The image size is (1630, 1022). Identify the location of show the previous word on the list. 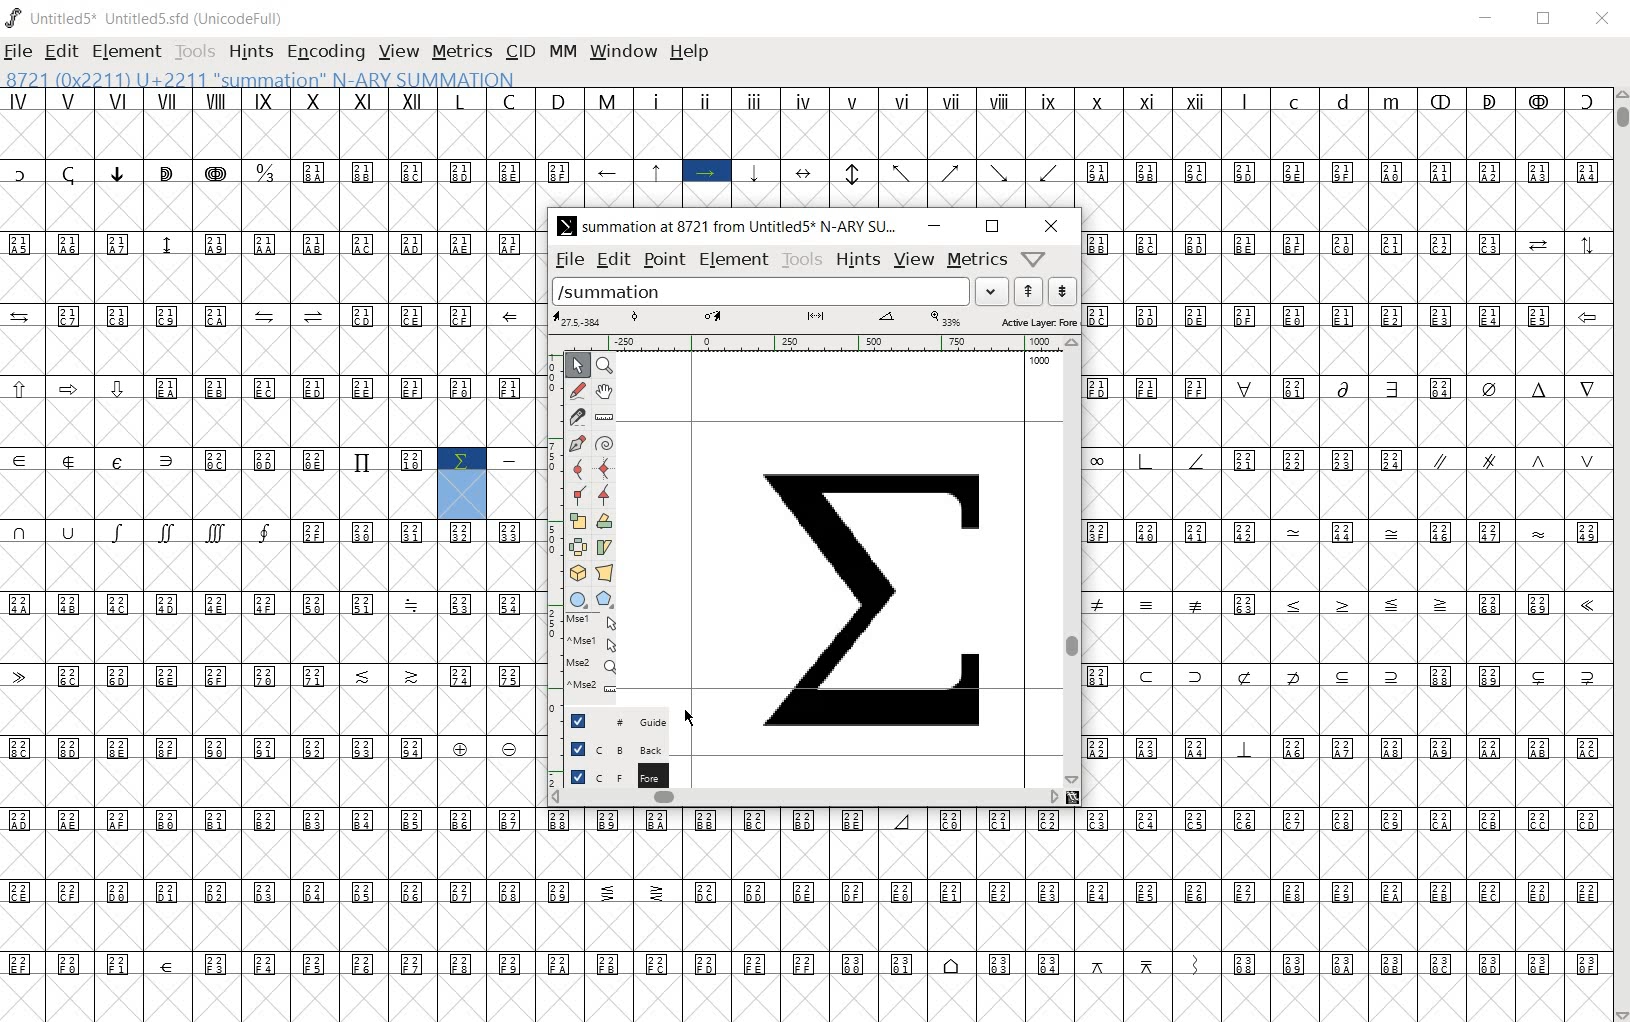
(1062, 289).